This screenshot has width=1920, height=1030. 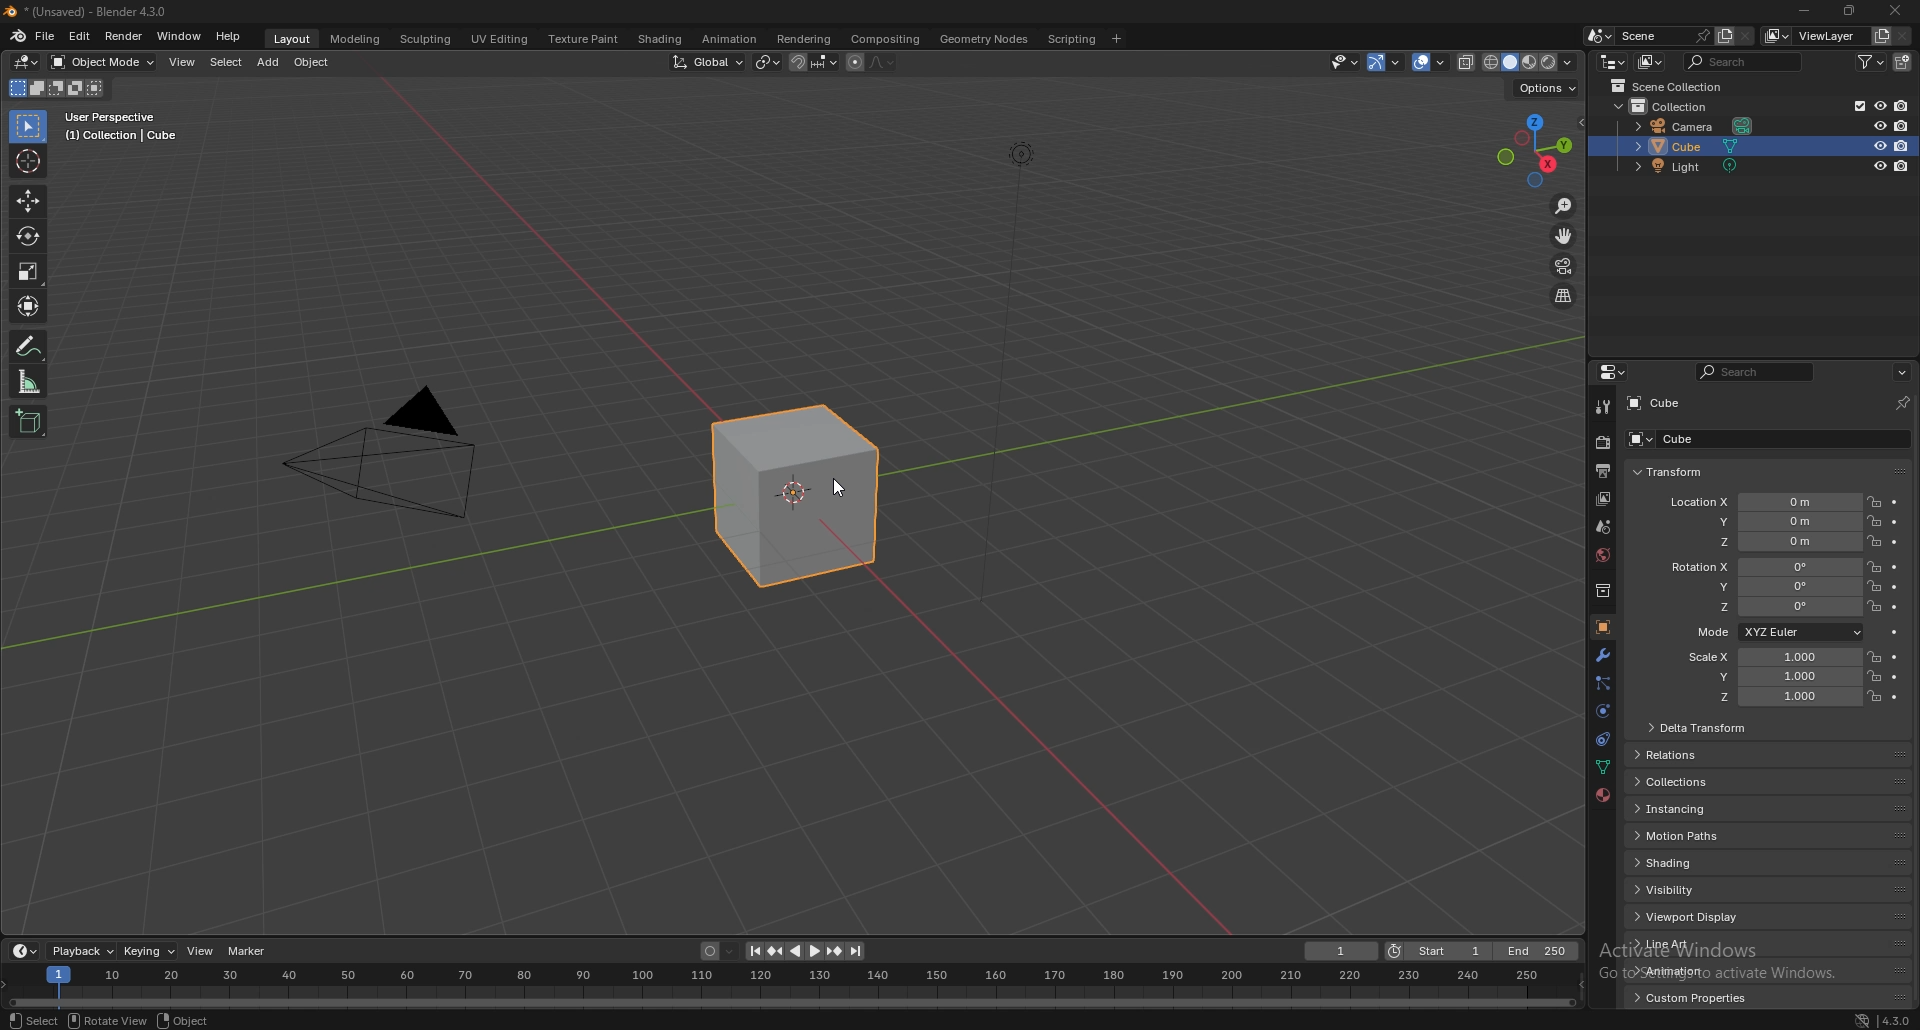 What do you see at coordinates (1603, 655) in the screenshot?
I see `modifier` at bounding box center [1603, 655].